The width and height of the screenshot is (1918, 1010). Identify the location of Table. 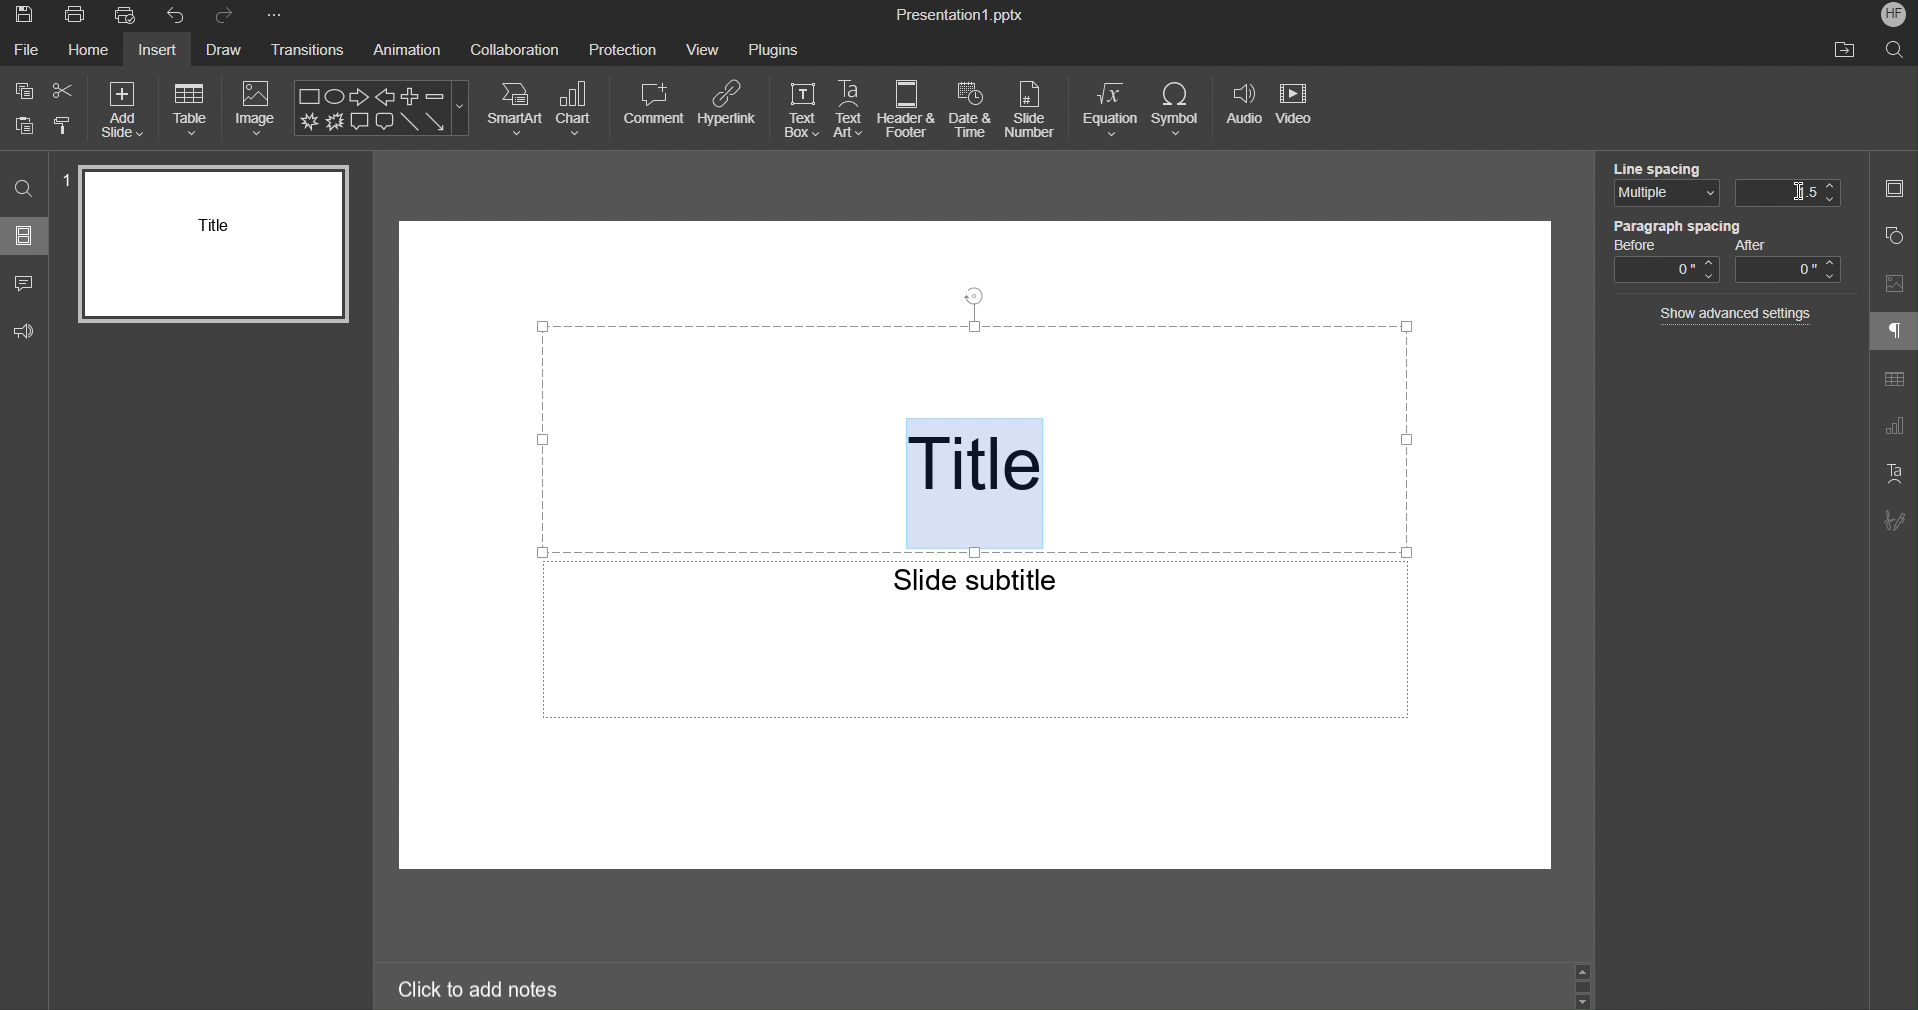
(194, 109).